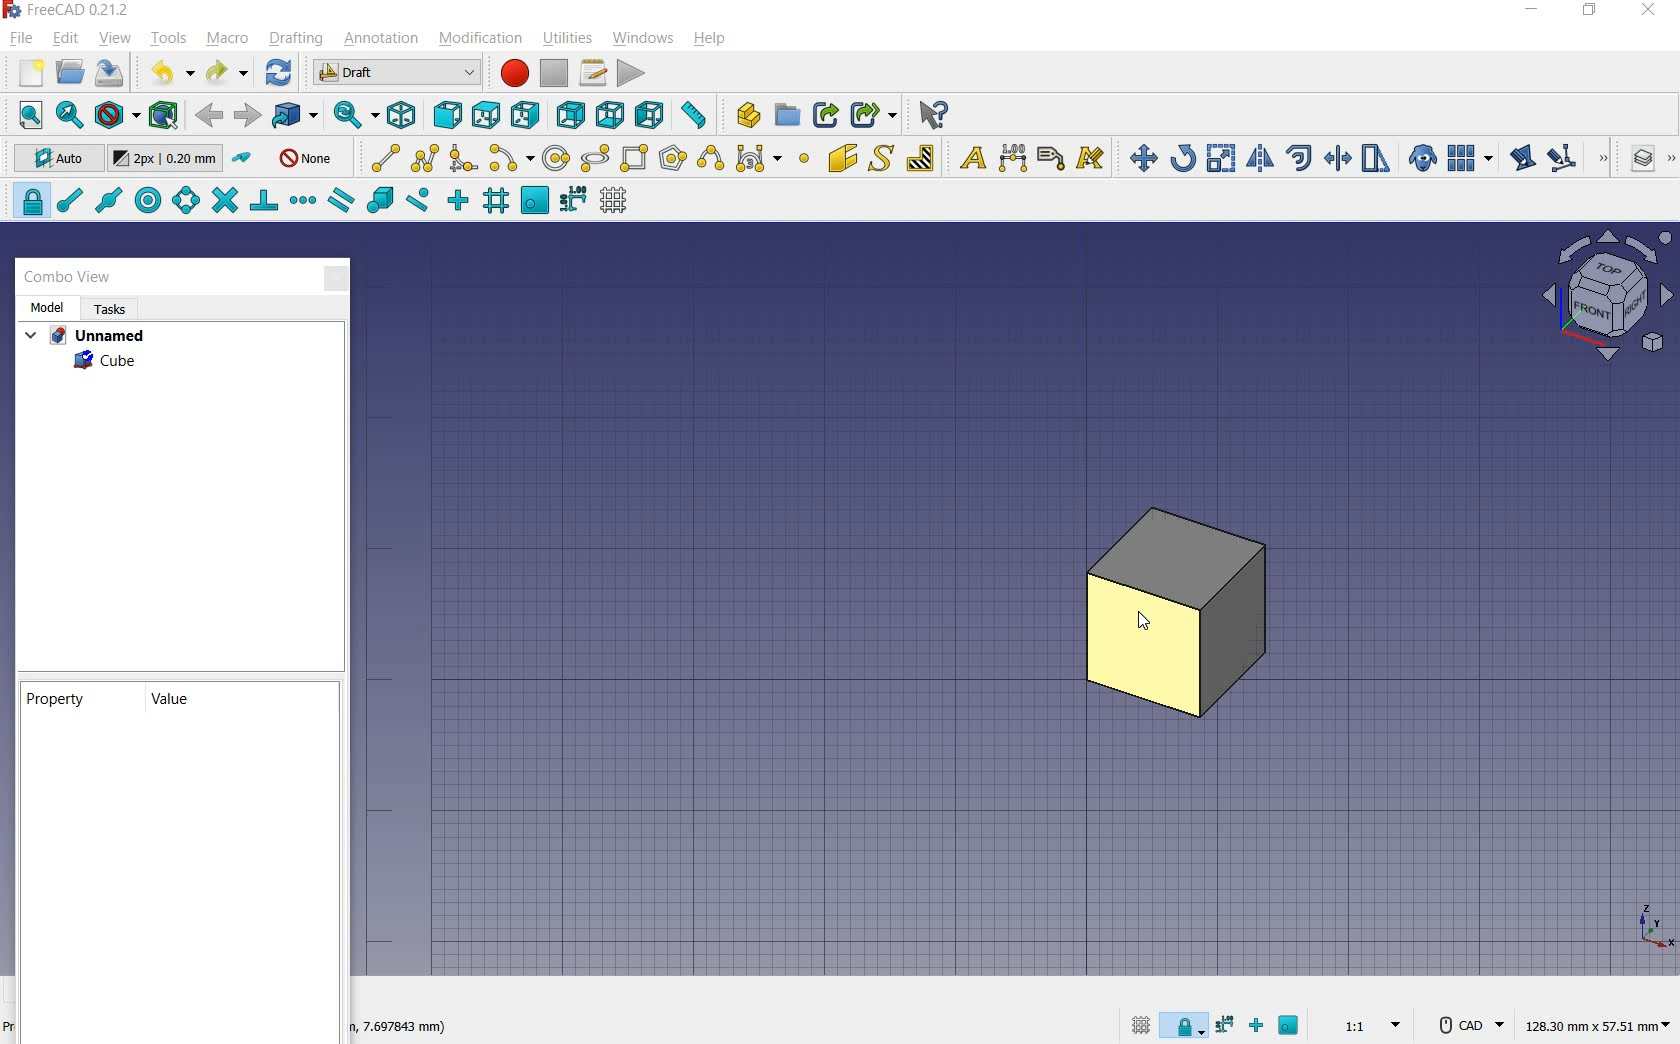 Image resolution: width=1680 pixels, height=1044 pixels. Describe the element at coordinates (462, 157) in the screenshot. I see `fillet` at that location.